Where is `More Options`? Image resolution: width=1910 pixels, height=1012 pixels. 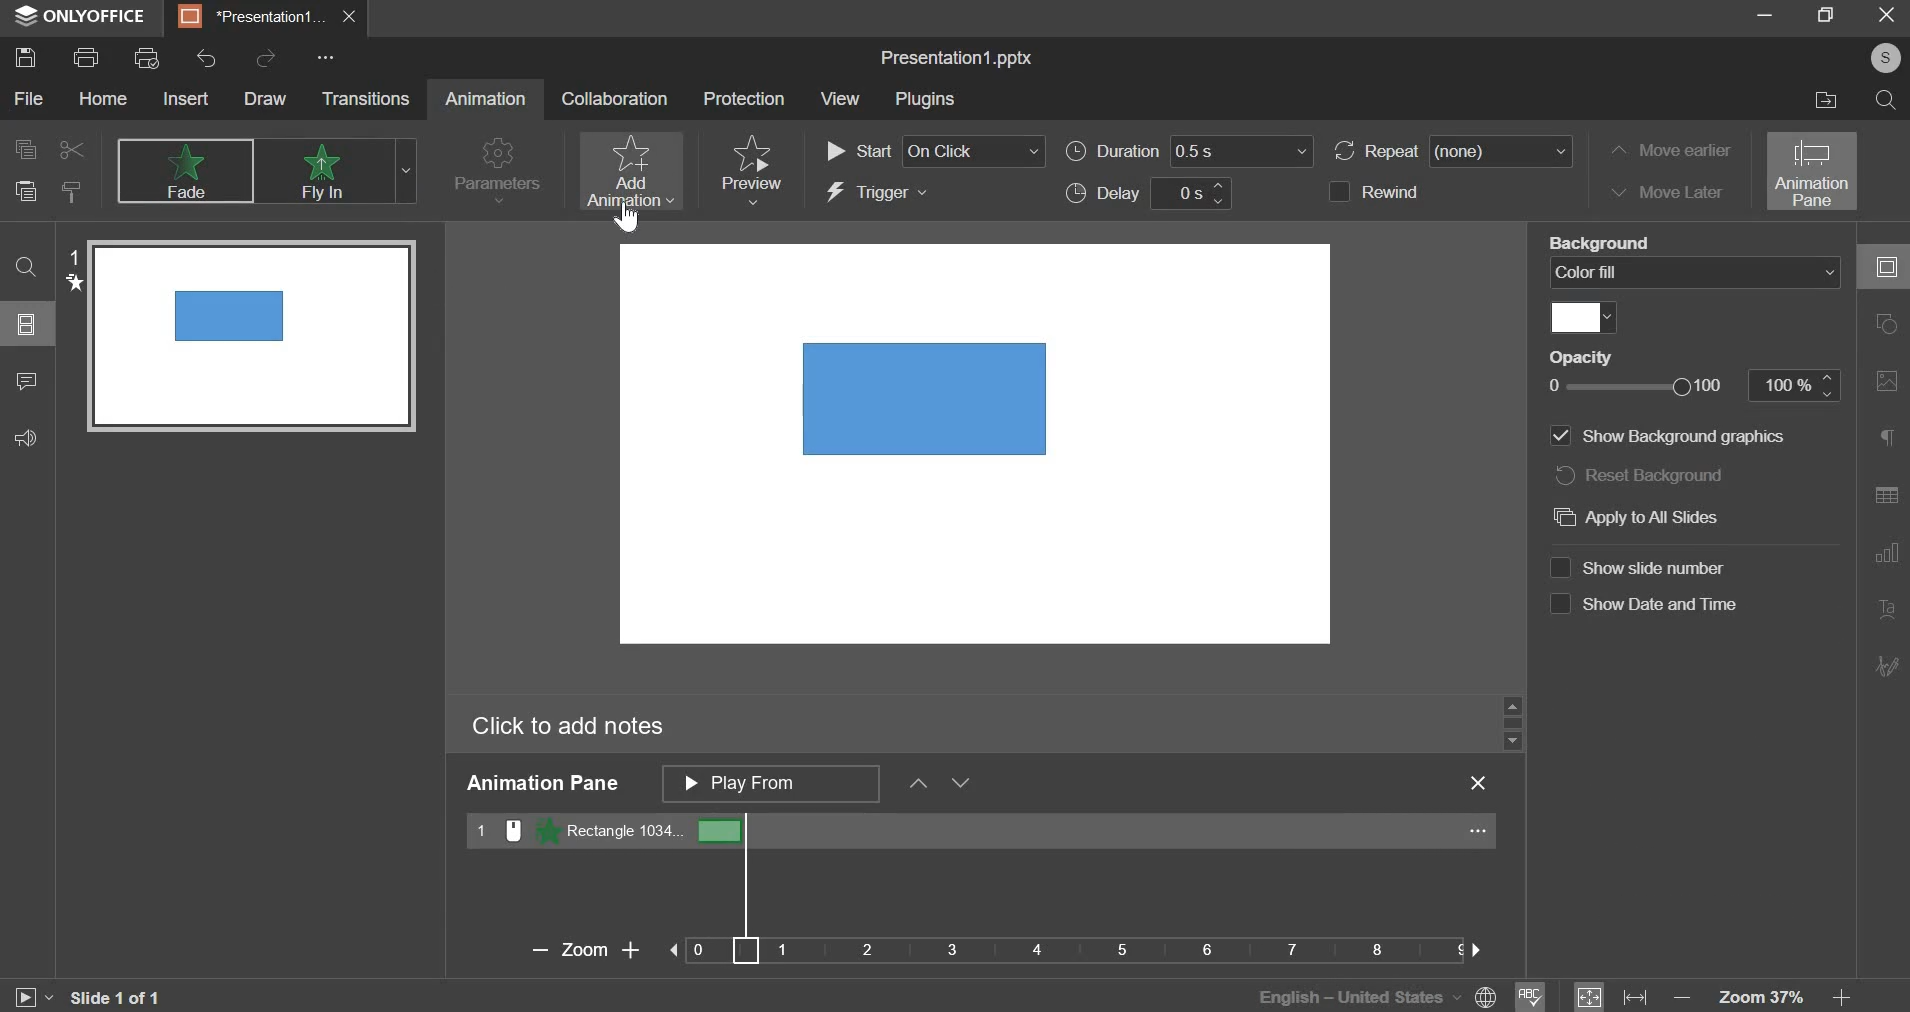 More Options is located at coordinates (1886, 664).